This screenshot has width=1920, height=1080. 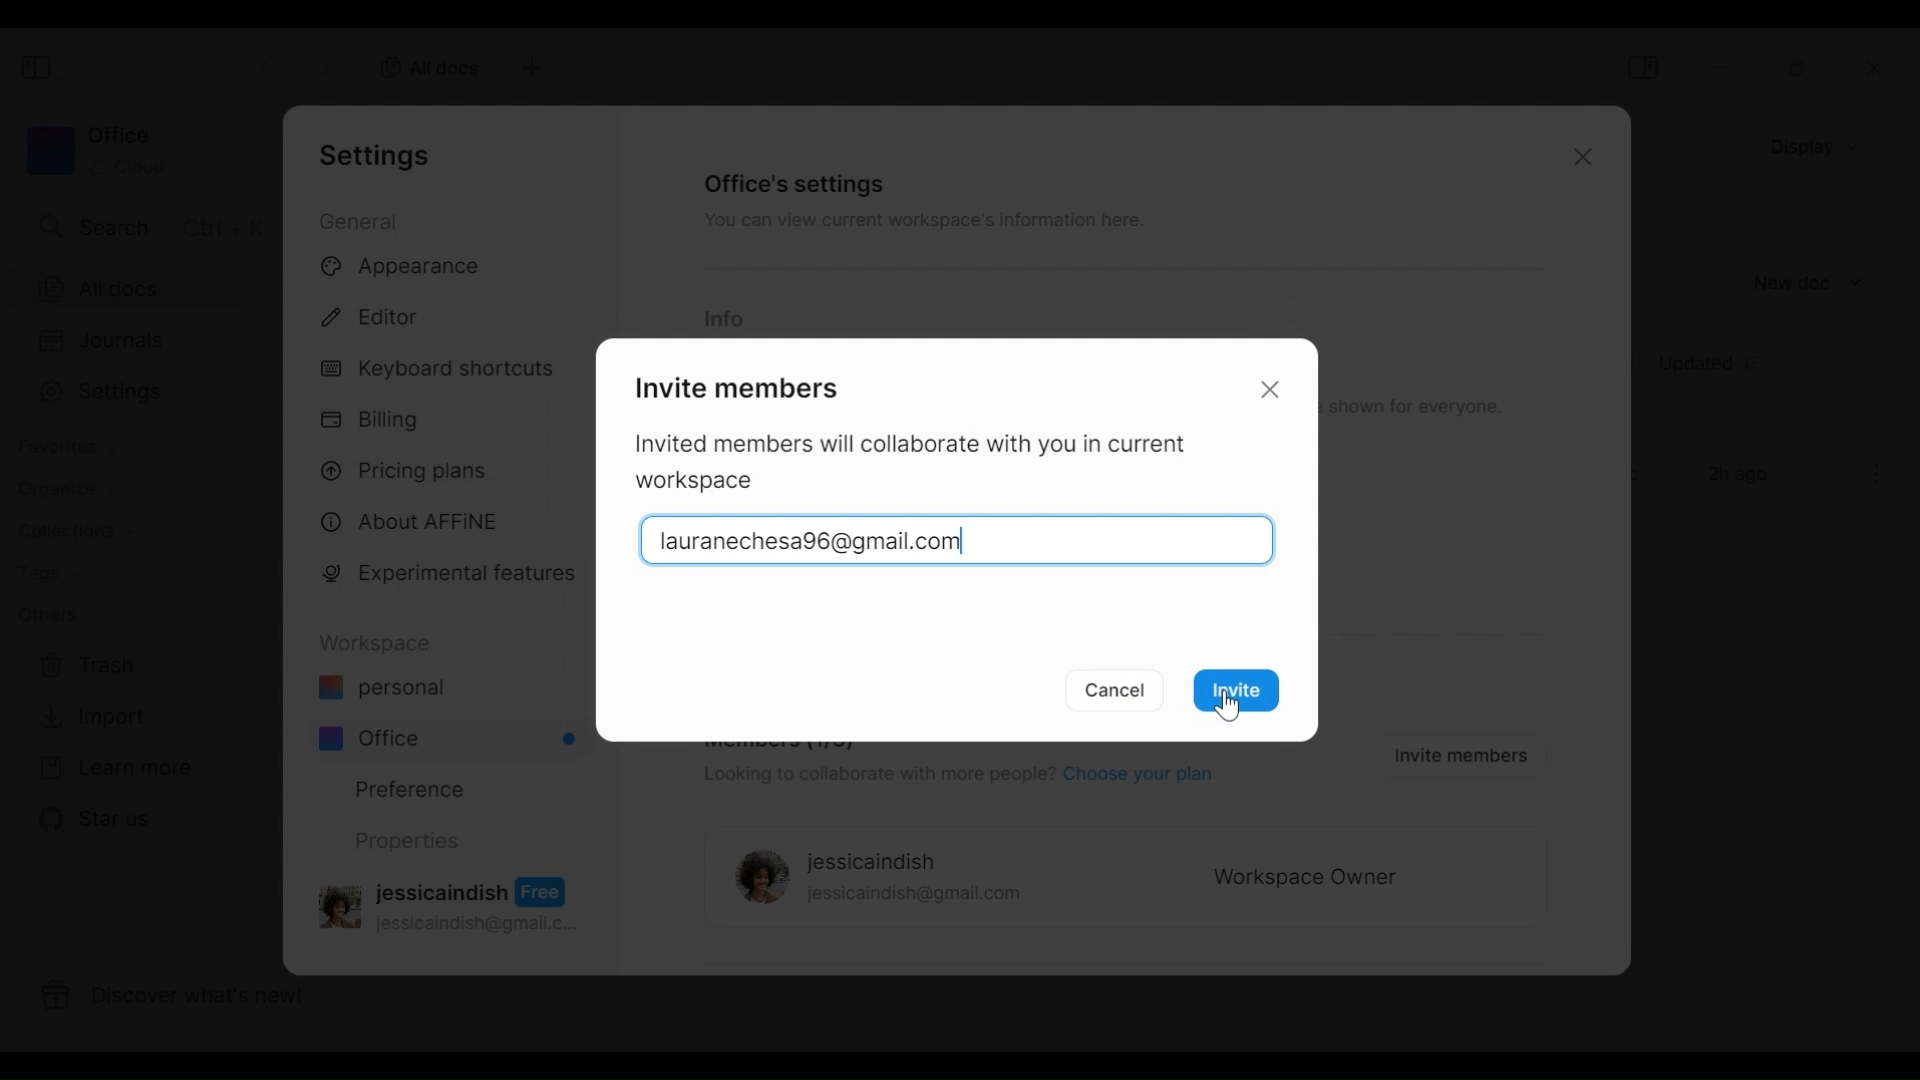 I want to click on Biling, so click(x=375, y=421).